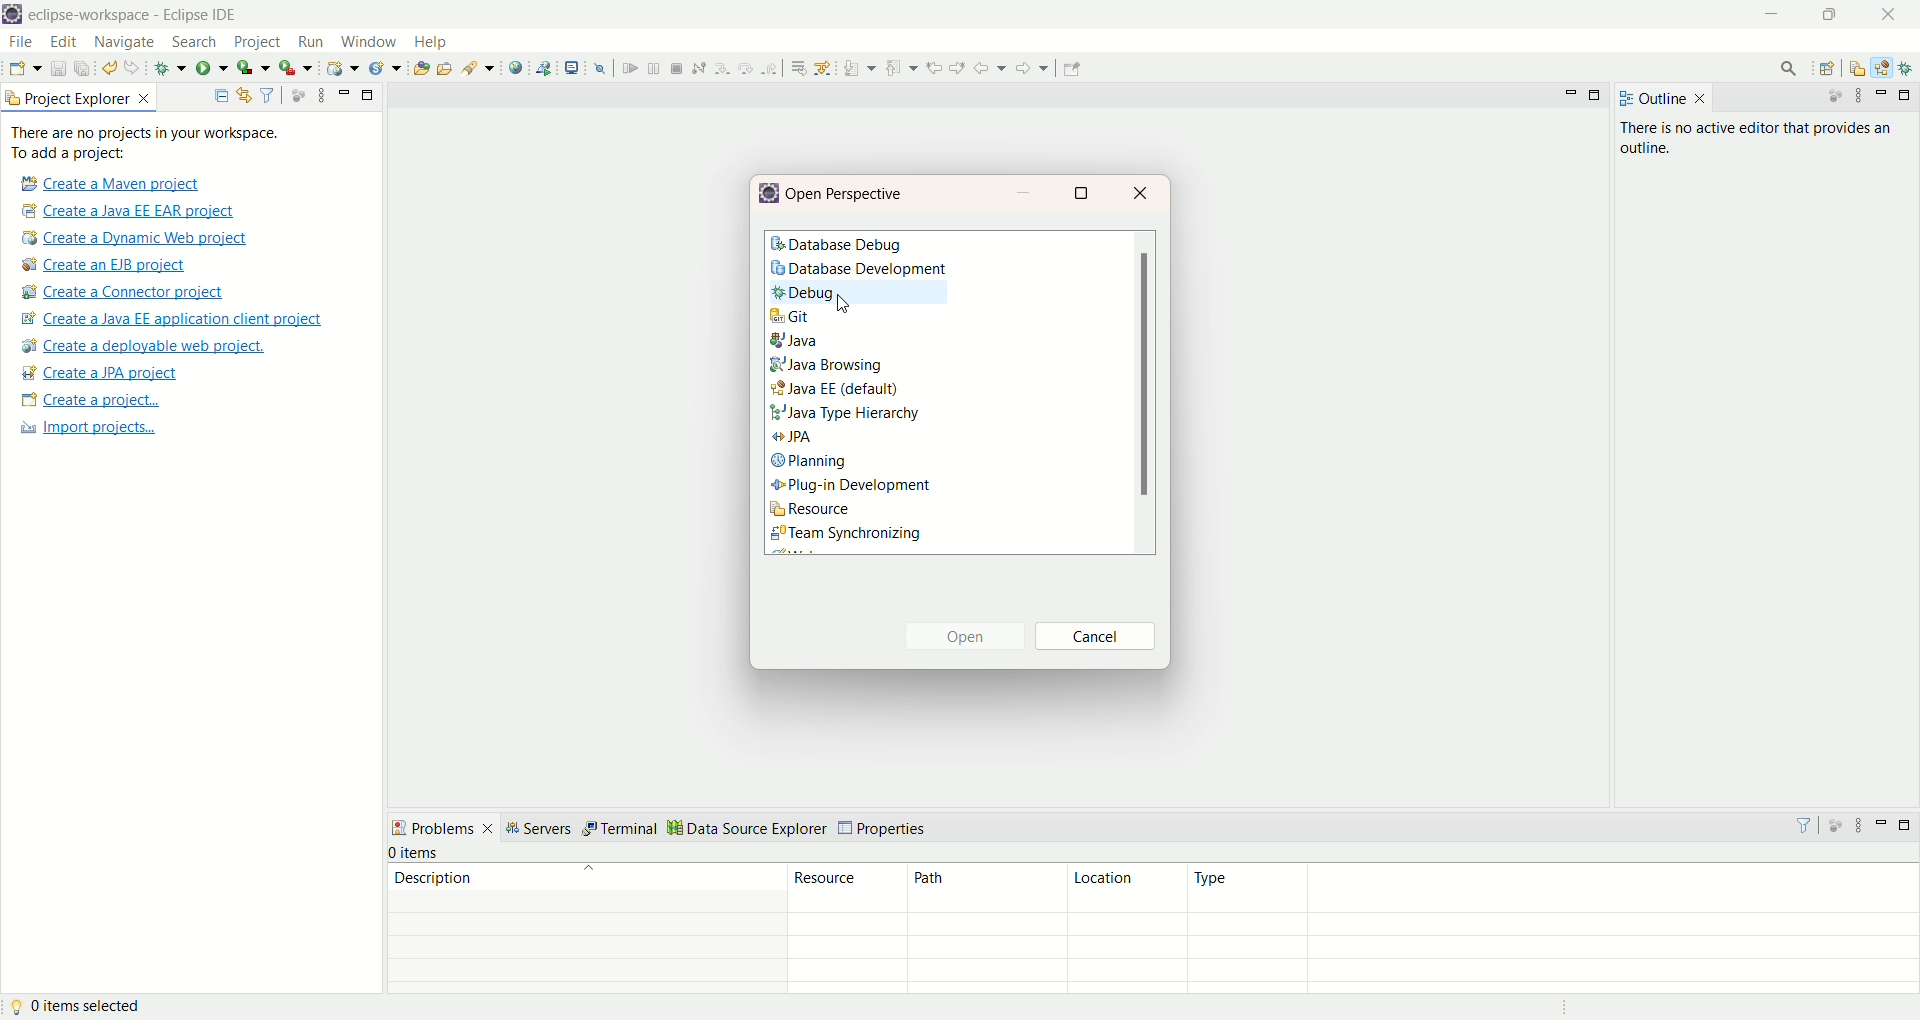  Describe the element at coordinates (811, 511) in the screenshot. I see `resource` at that location.